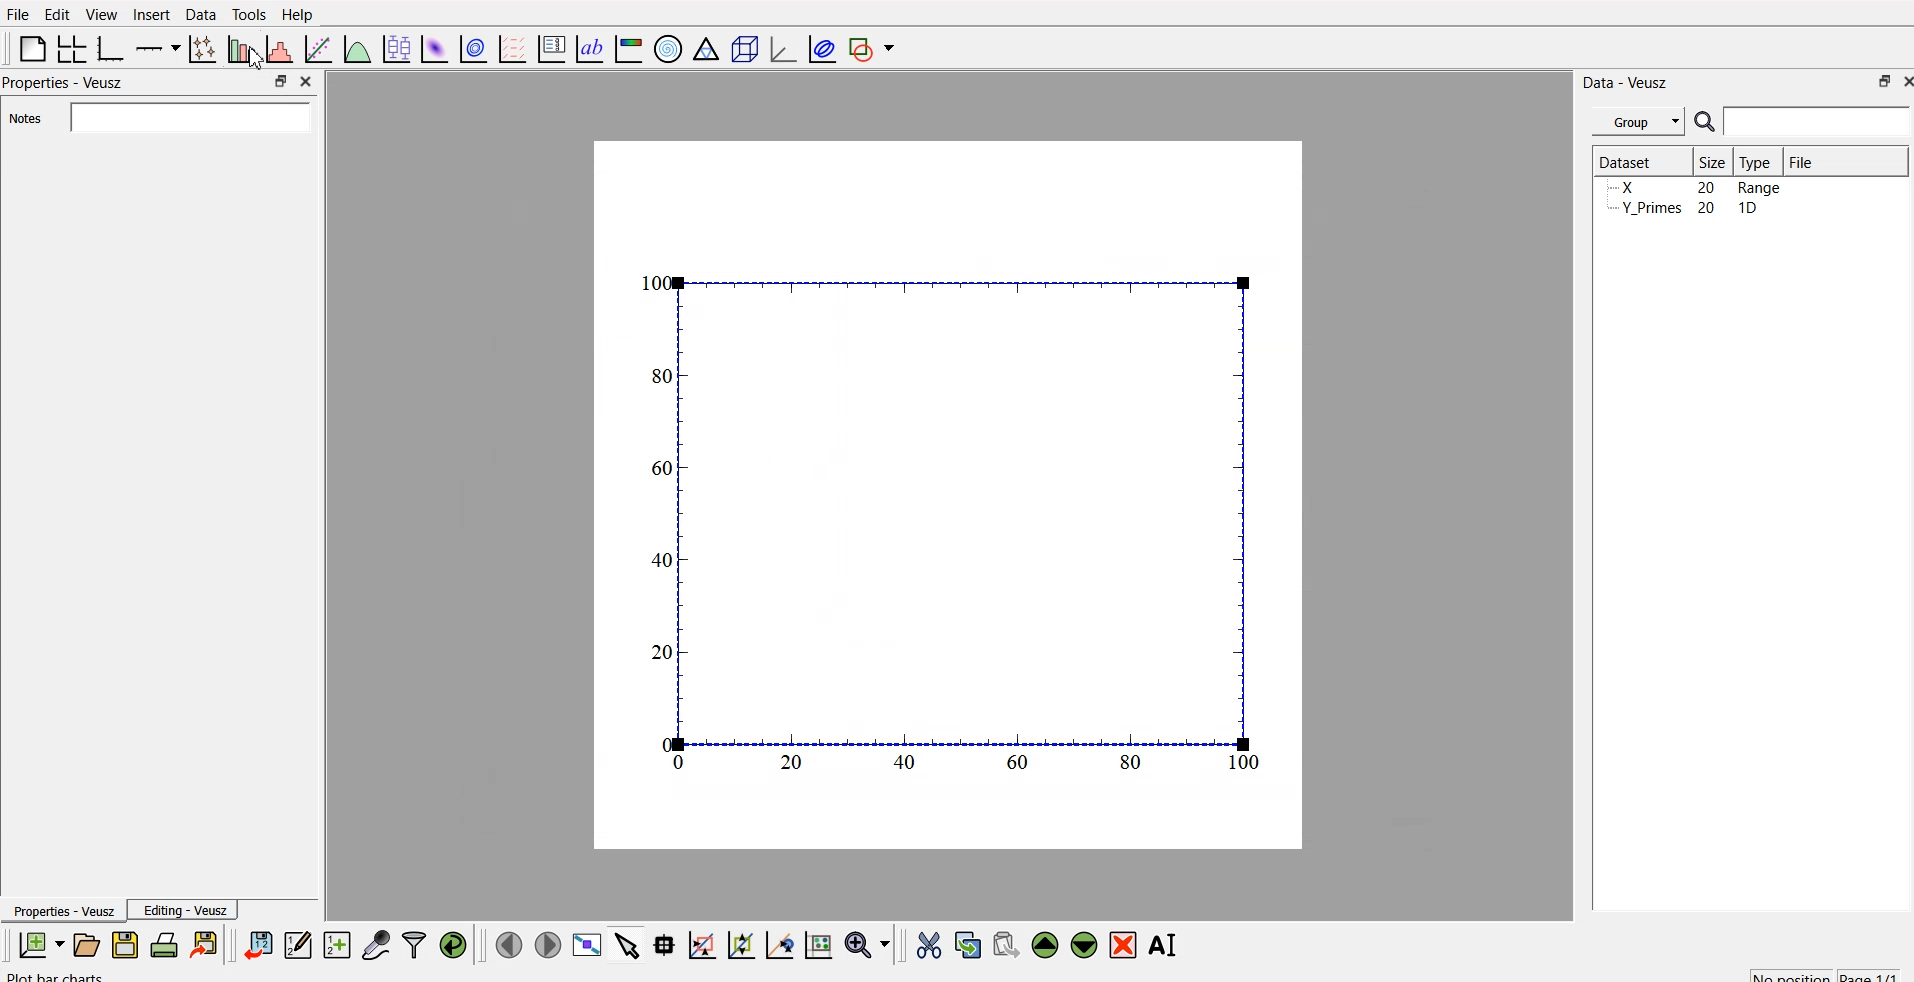  Describe the element at coordinates (924, 945) in the screenshot. I see `cut the widget` at that location.